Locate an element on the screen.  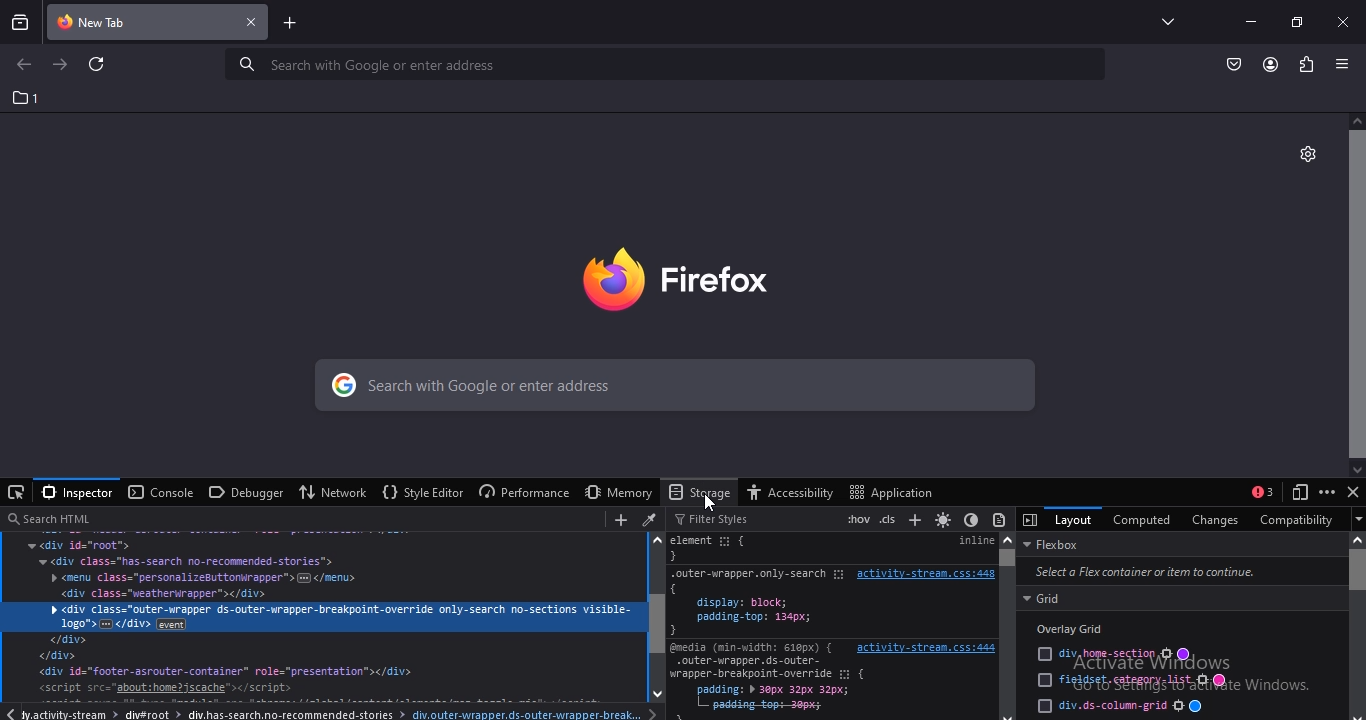
close is located at coordinates (1345, 21).